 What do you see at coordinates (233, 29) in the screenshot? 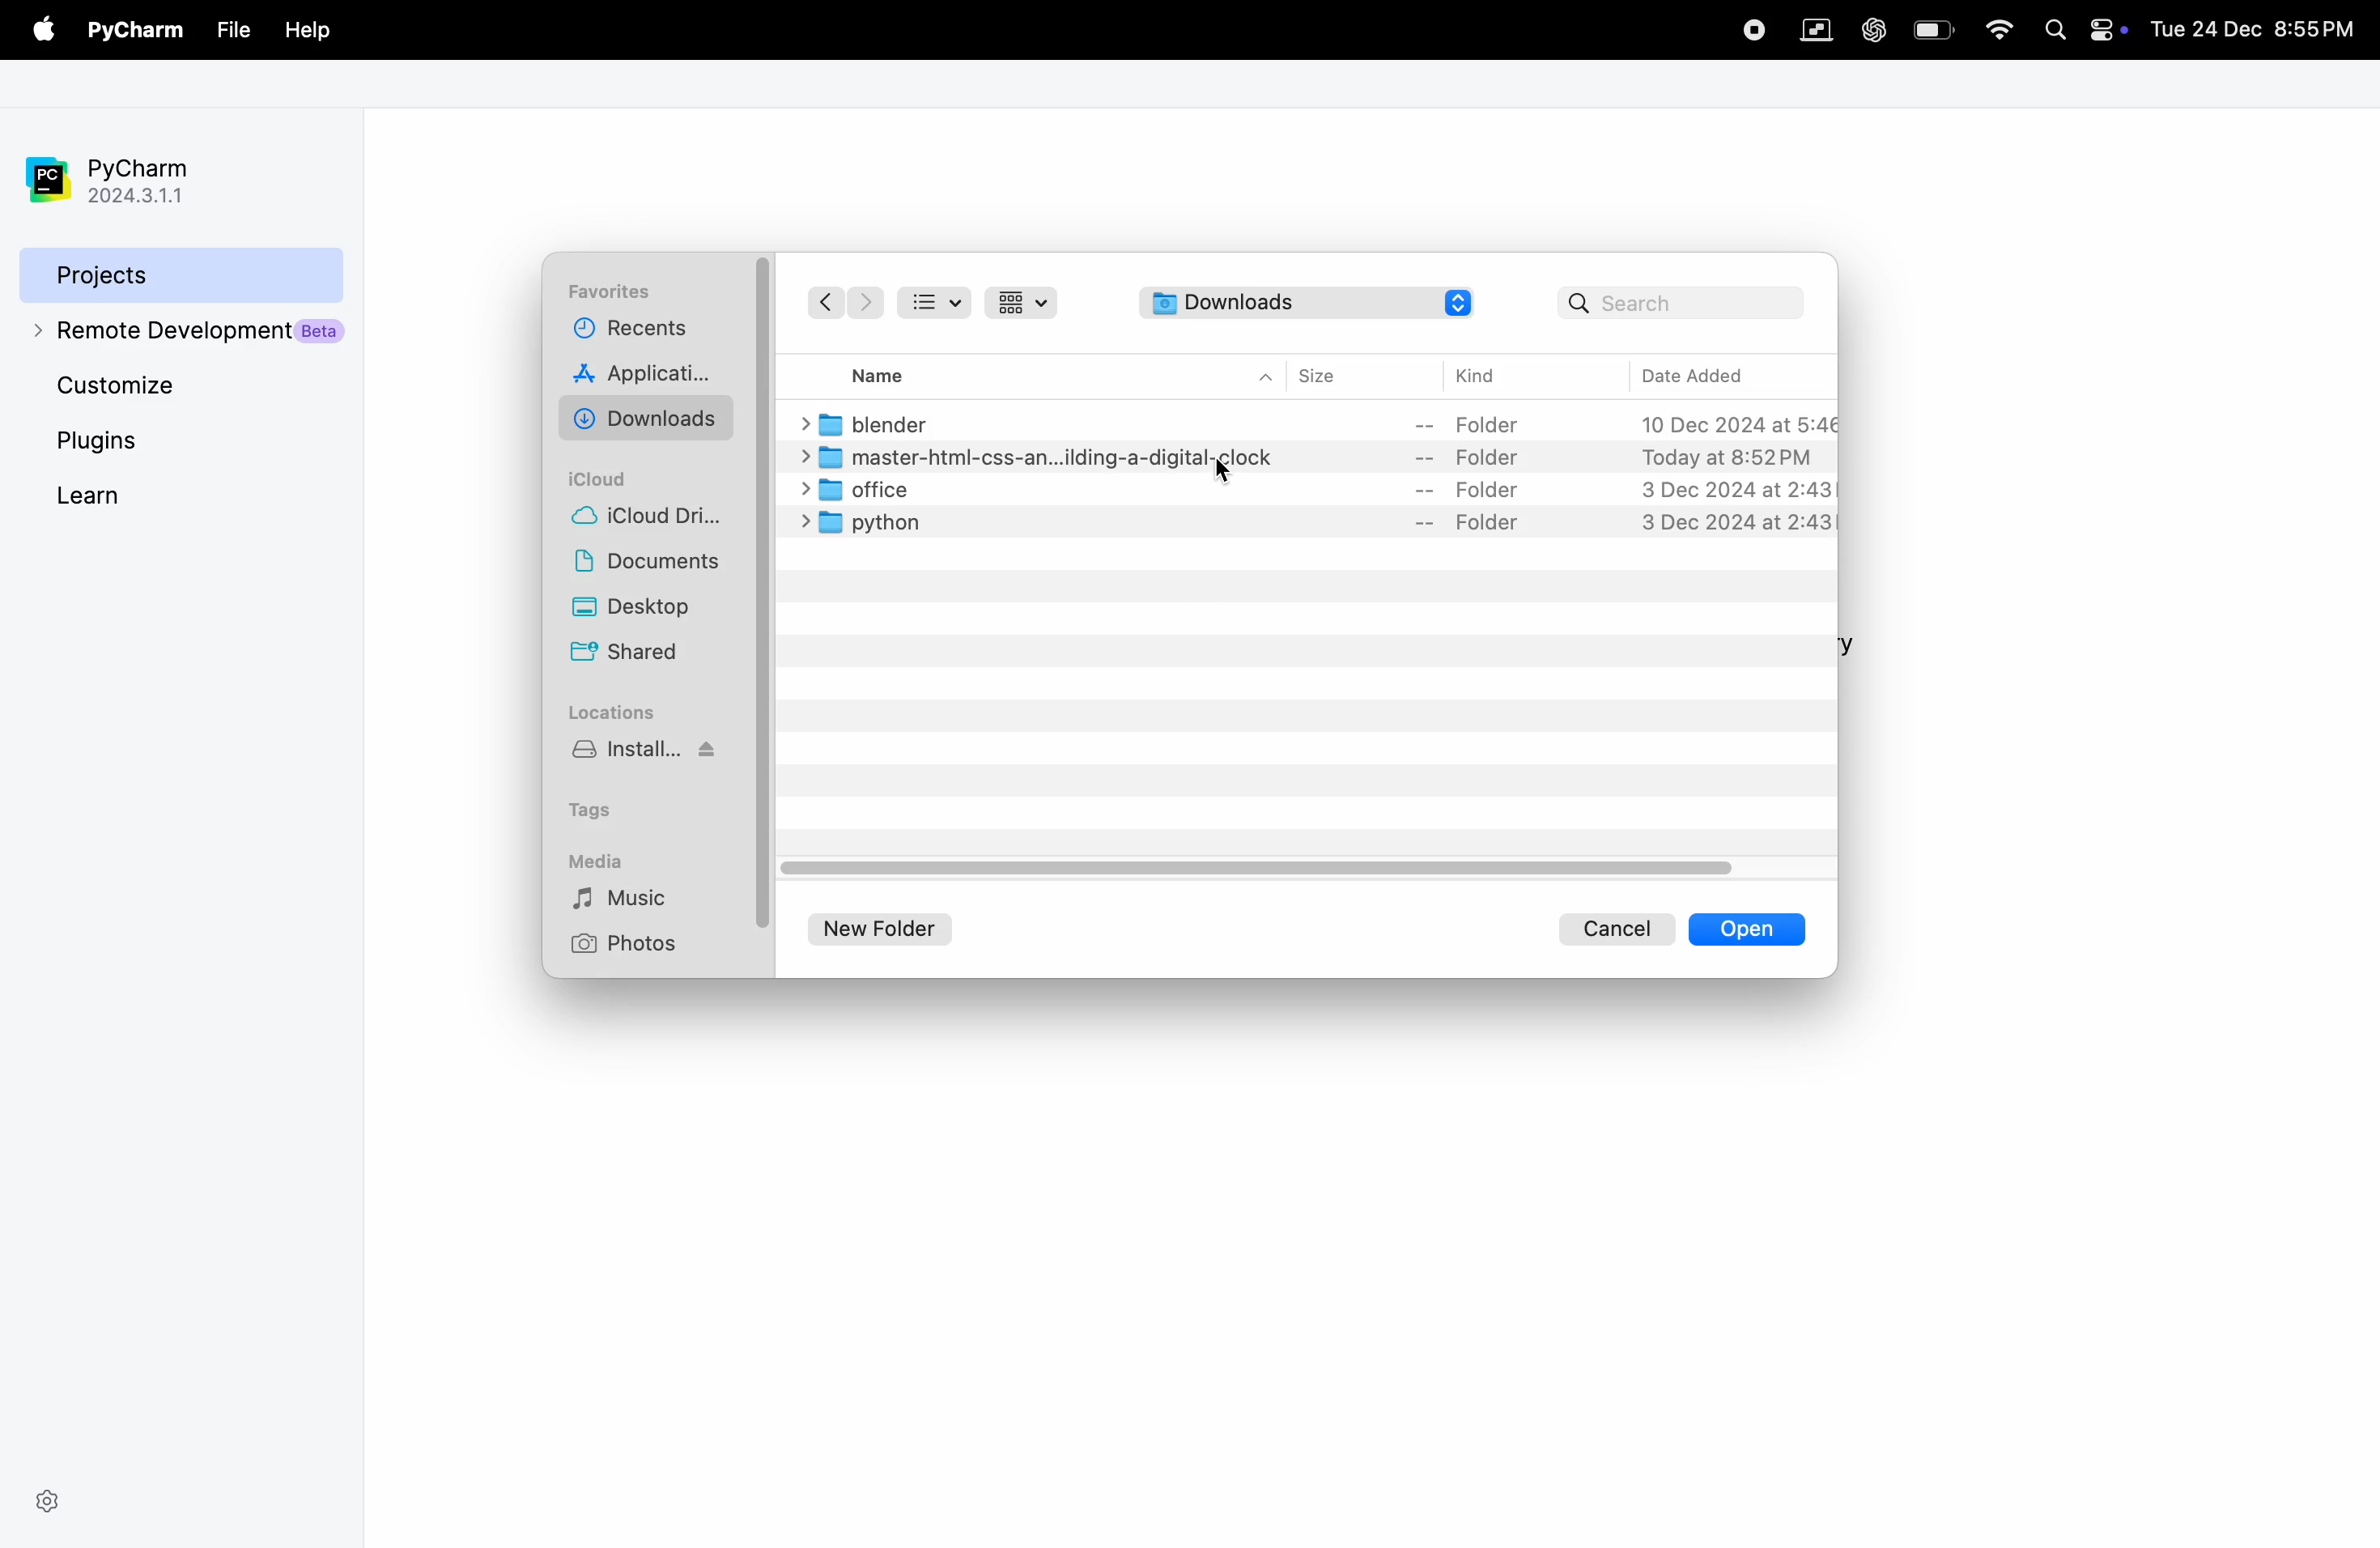
I see `file` at bounding box center [233, 29].